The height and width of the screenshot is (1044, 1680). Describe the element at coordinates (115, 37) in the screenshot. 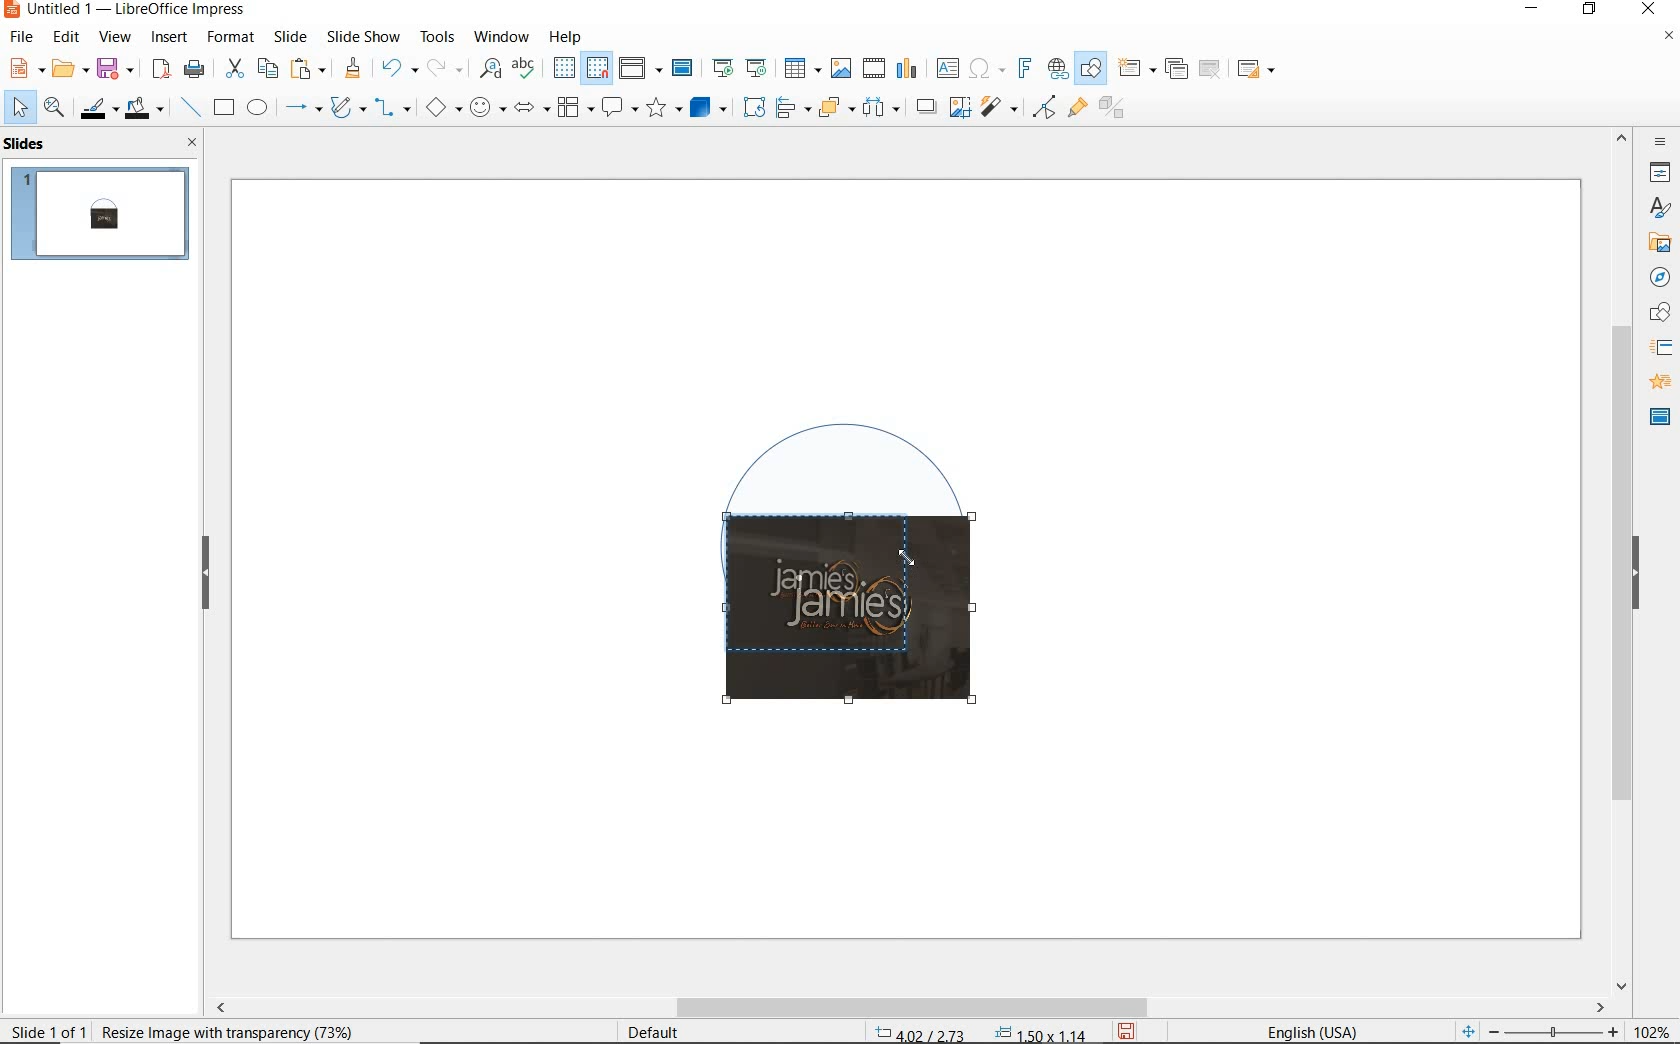

I see `view` at that location.